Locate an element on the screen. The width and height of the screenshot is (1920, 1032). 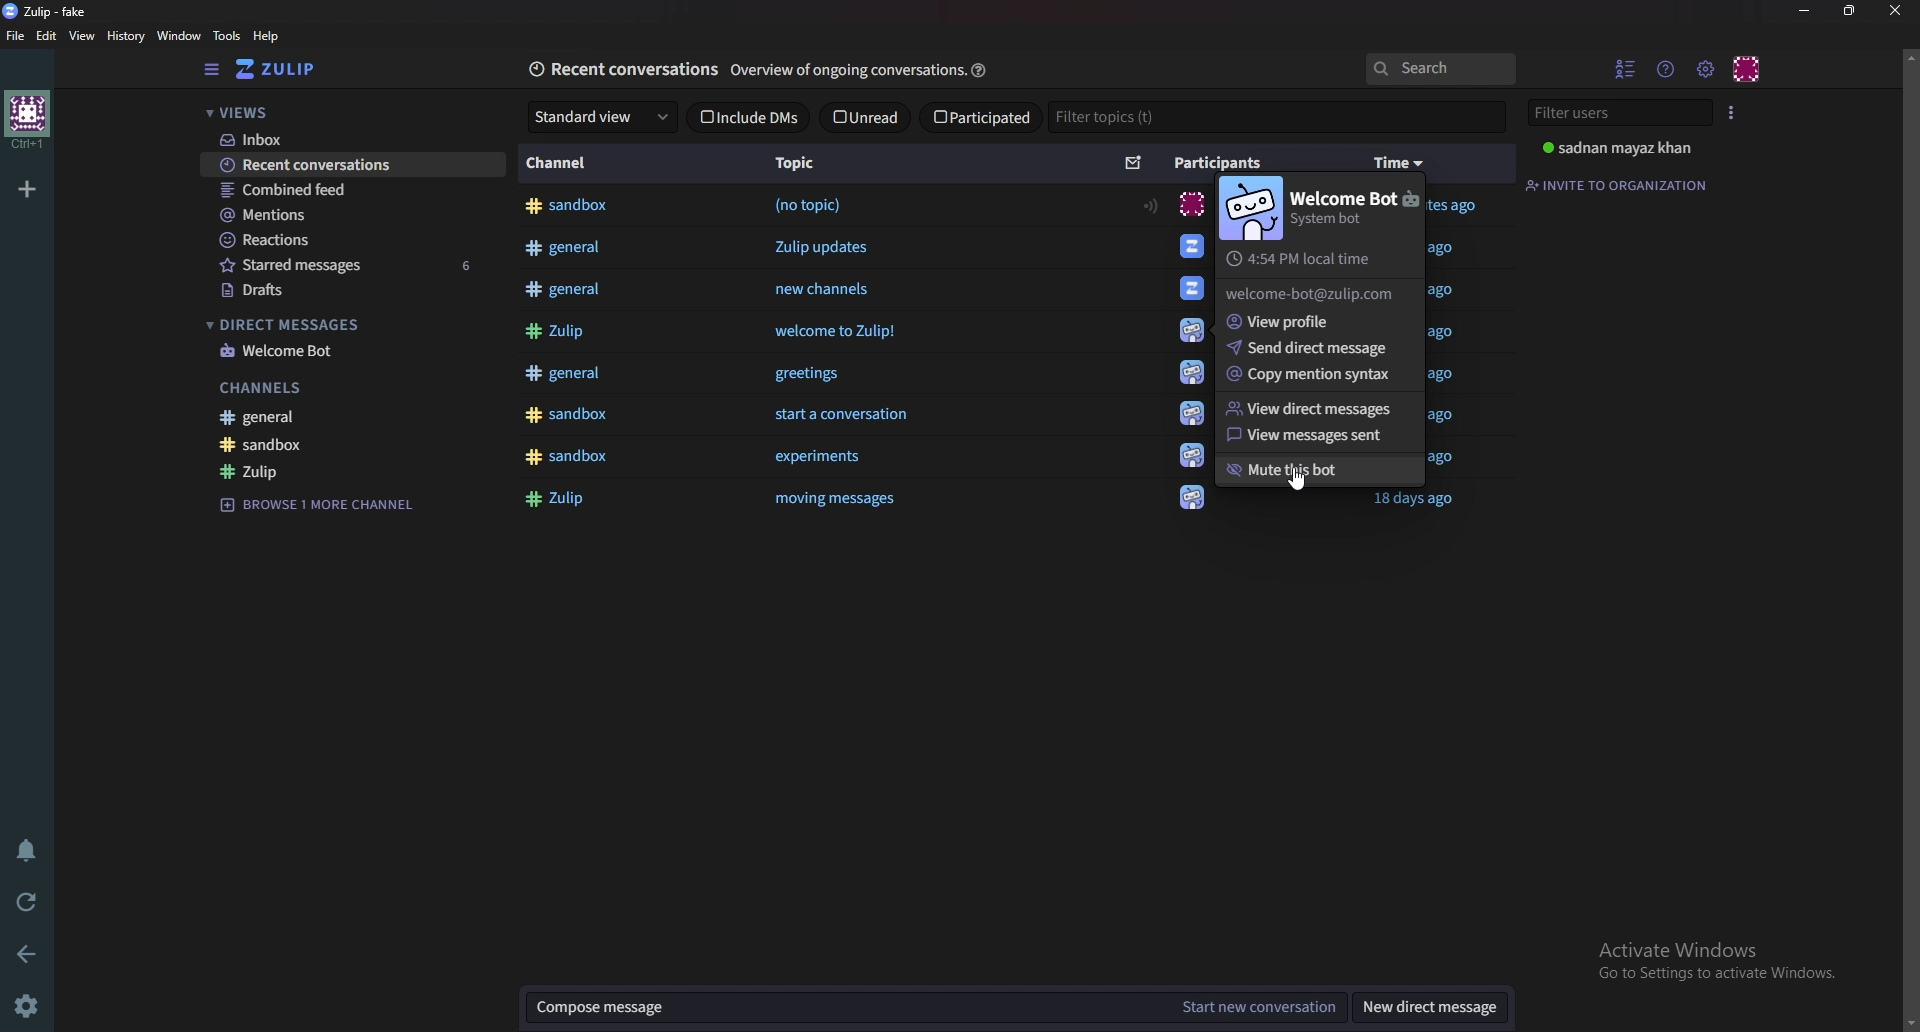
(no topic) is located at coordinates (812, 204).